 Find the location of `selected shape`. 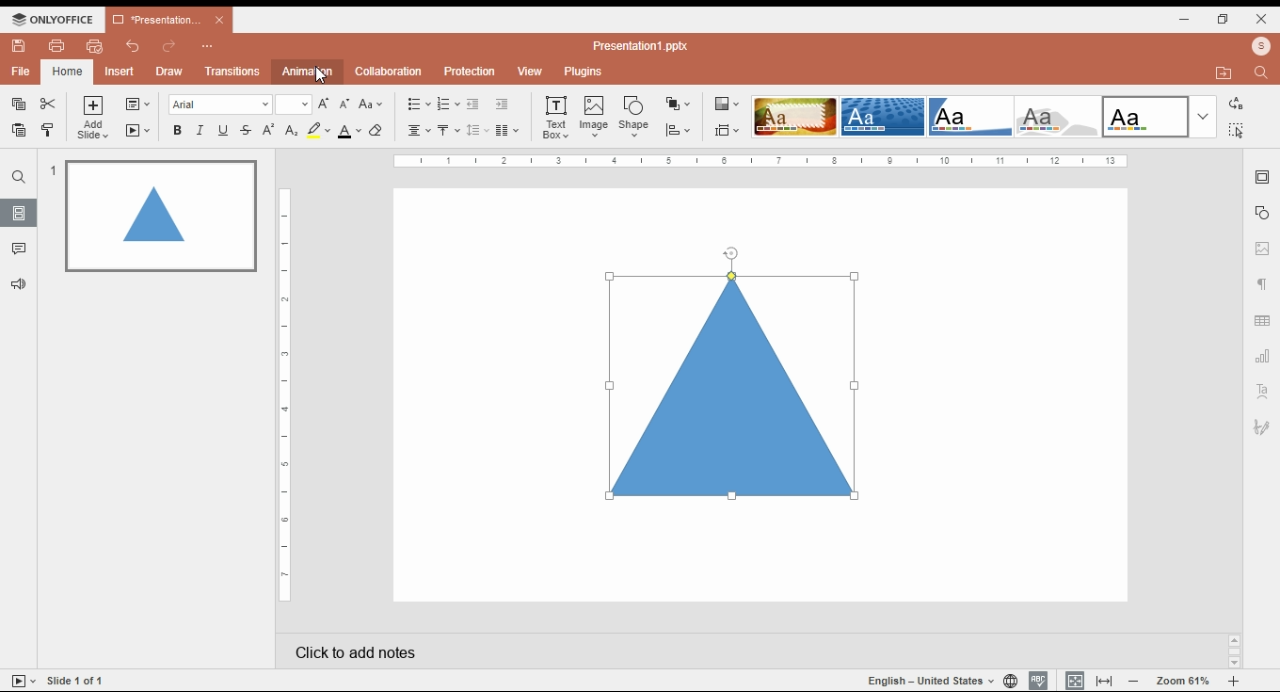

selected shape is located at coordinates (736, 385).